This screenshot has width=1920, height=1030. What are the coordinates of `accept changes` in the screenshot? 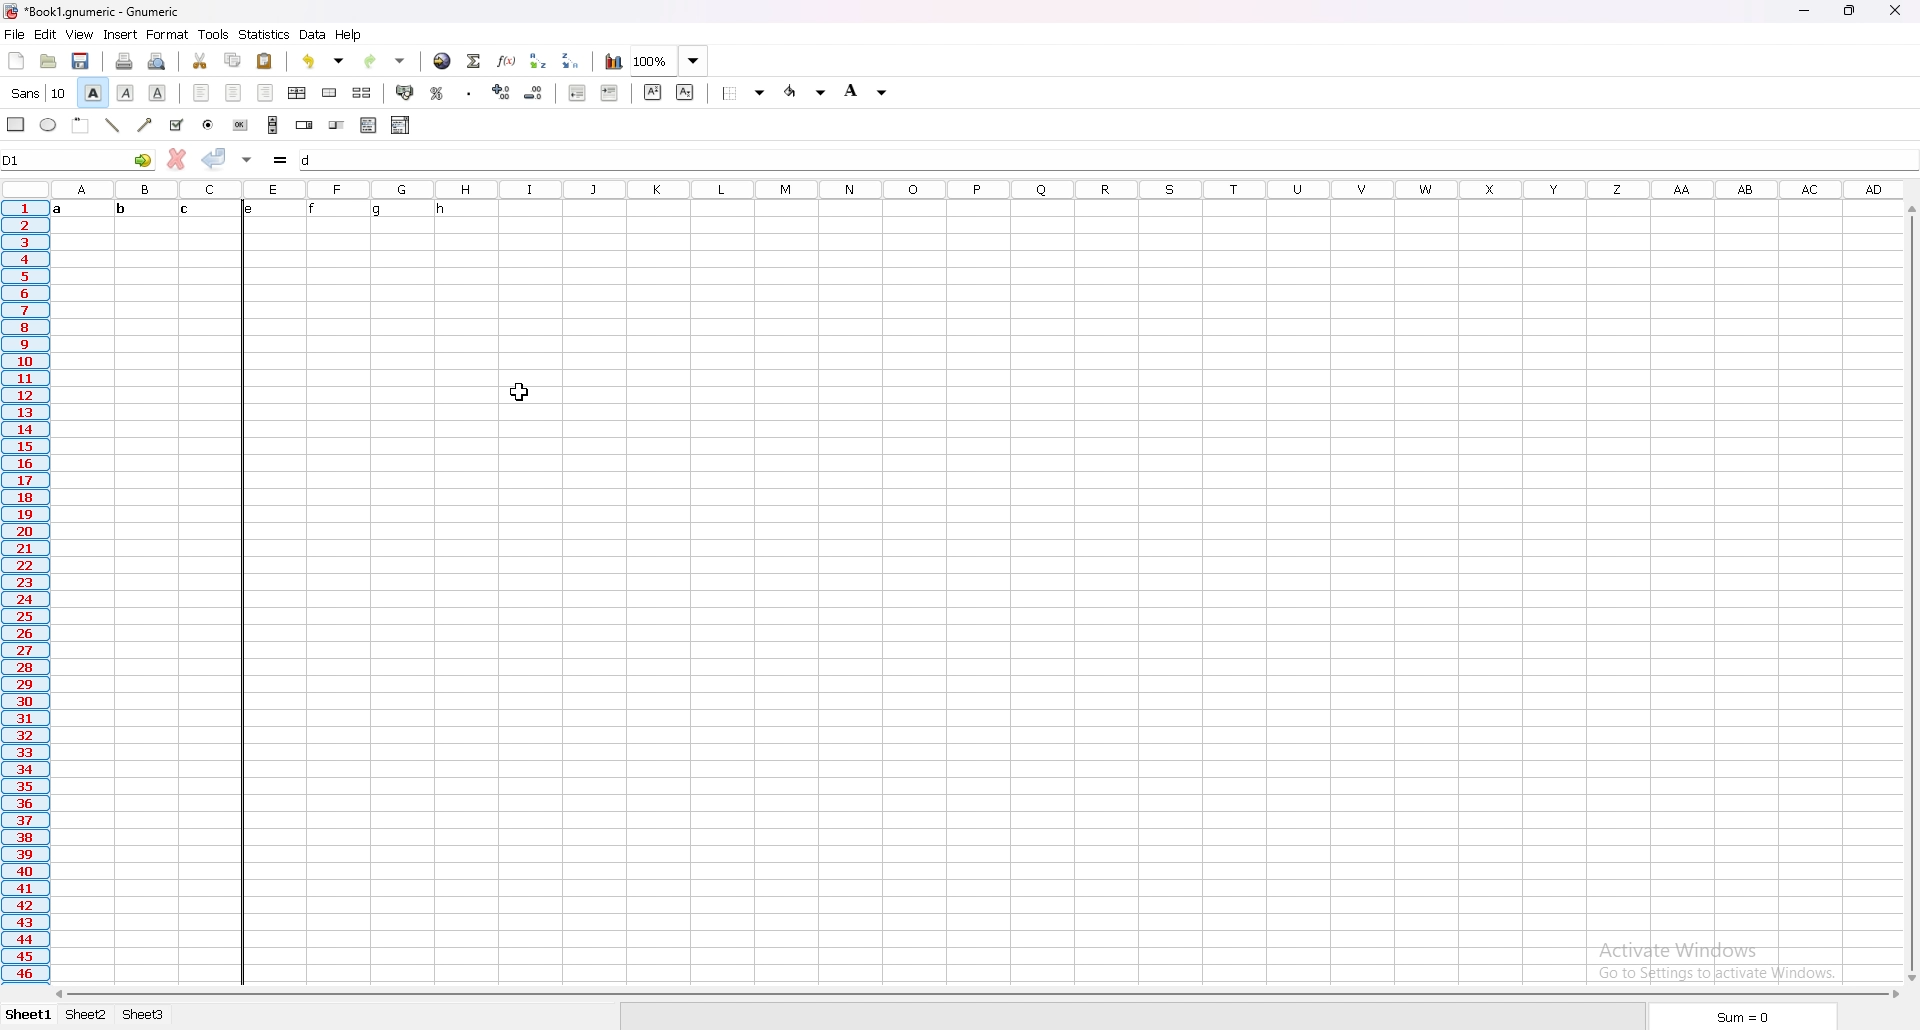 It's located at (215, 158).